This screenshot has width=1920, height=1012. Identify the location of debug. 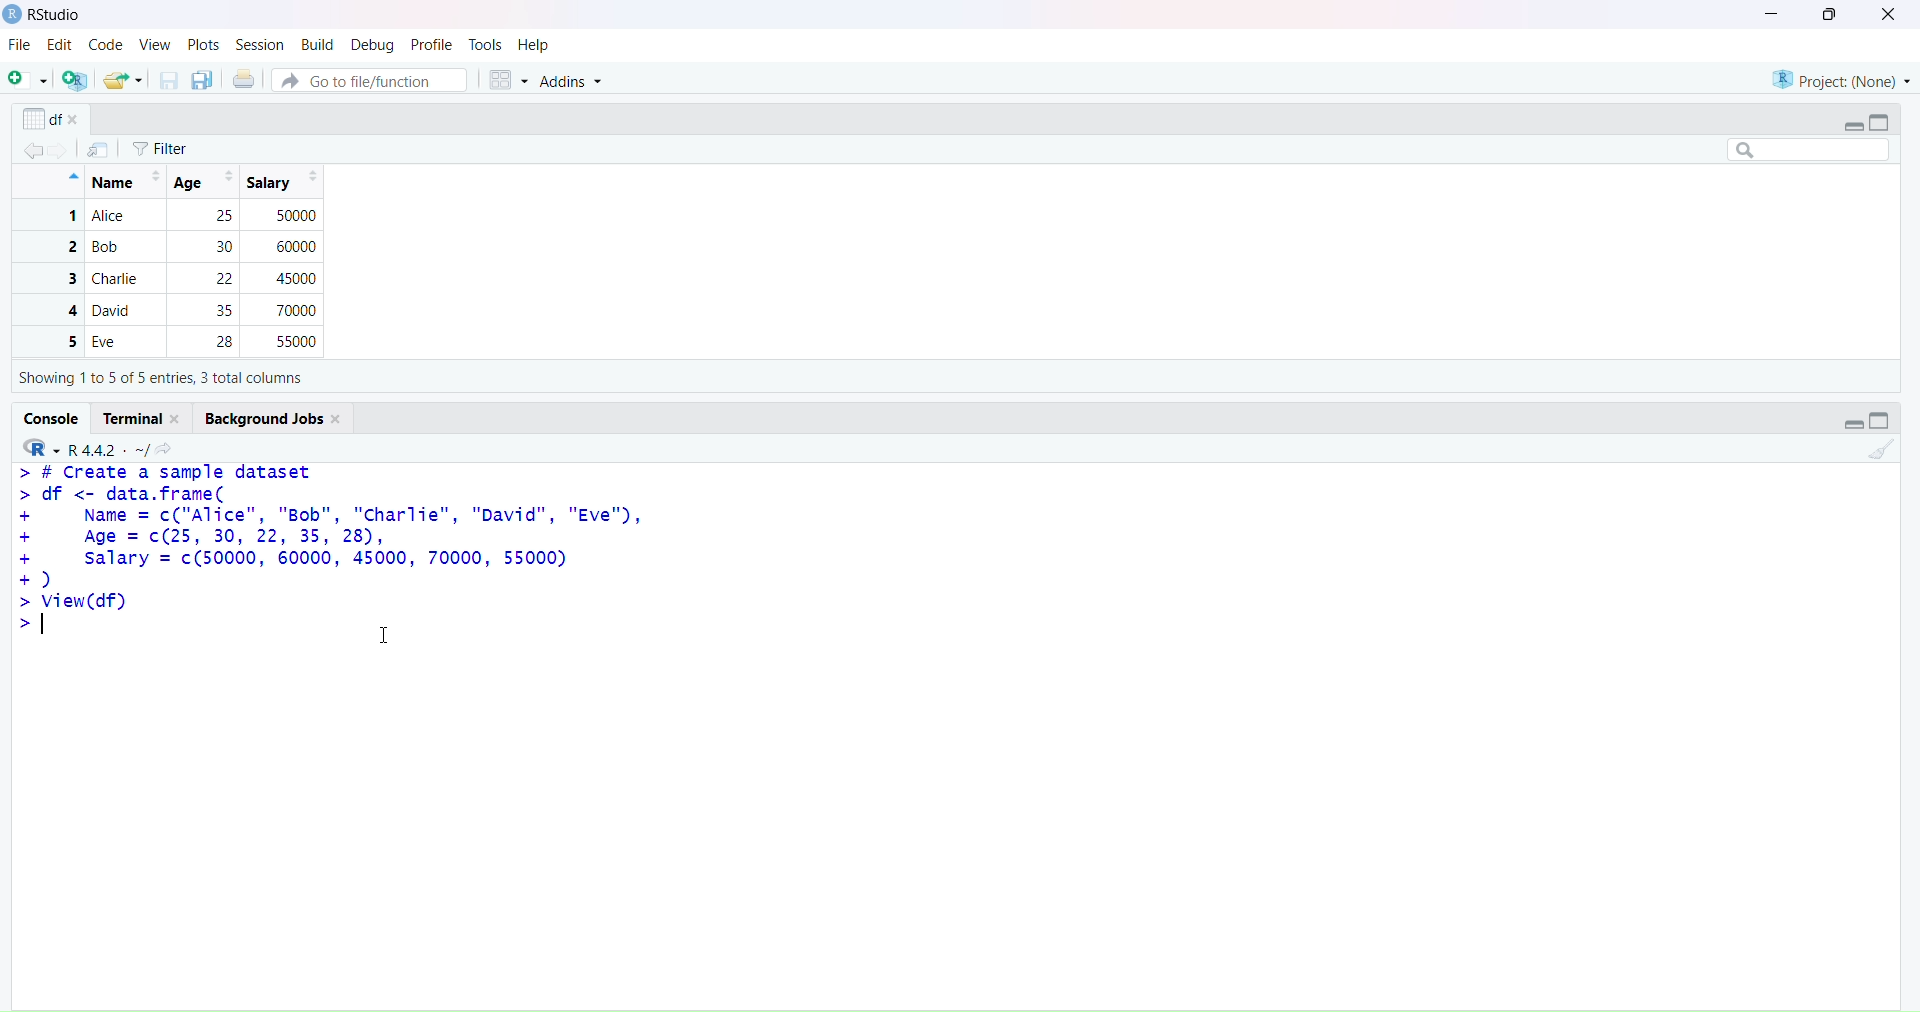
(371, 45).